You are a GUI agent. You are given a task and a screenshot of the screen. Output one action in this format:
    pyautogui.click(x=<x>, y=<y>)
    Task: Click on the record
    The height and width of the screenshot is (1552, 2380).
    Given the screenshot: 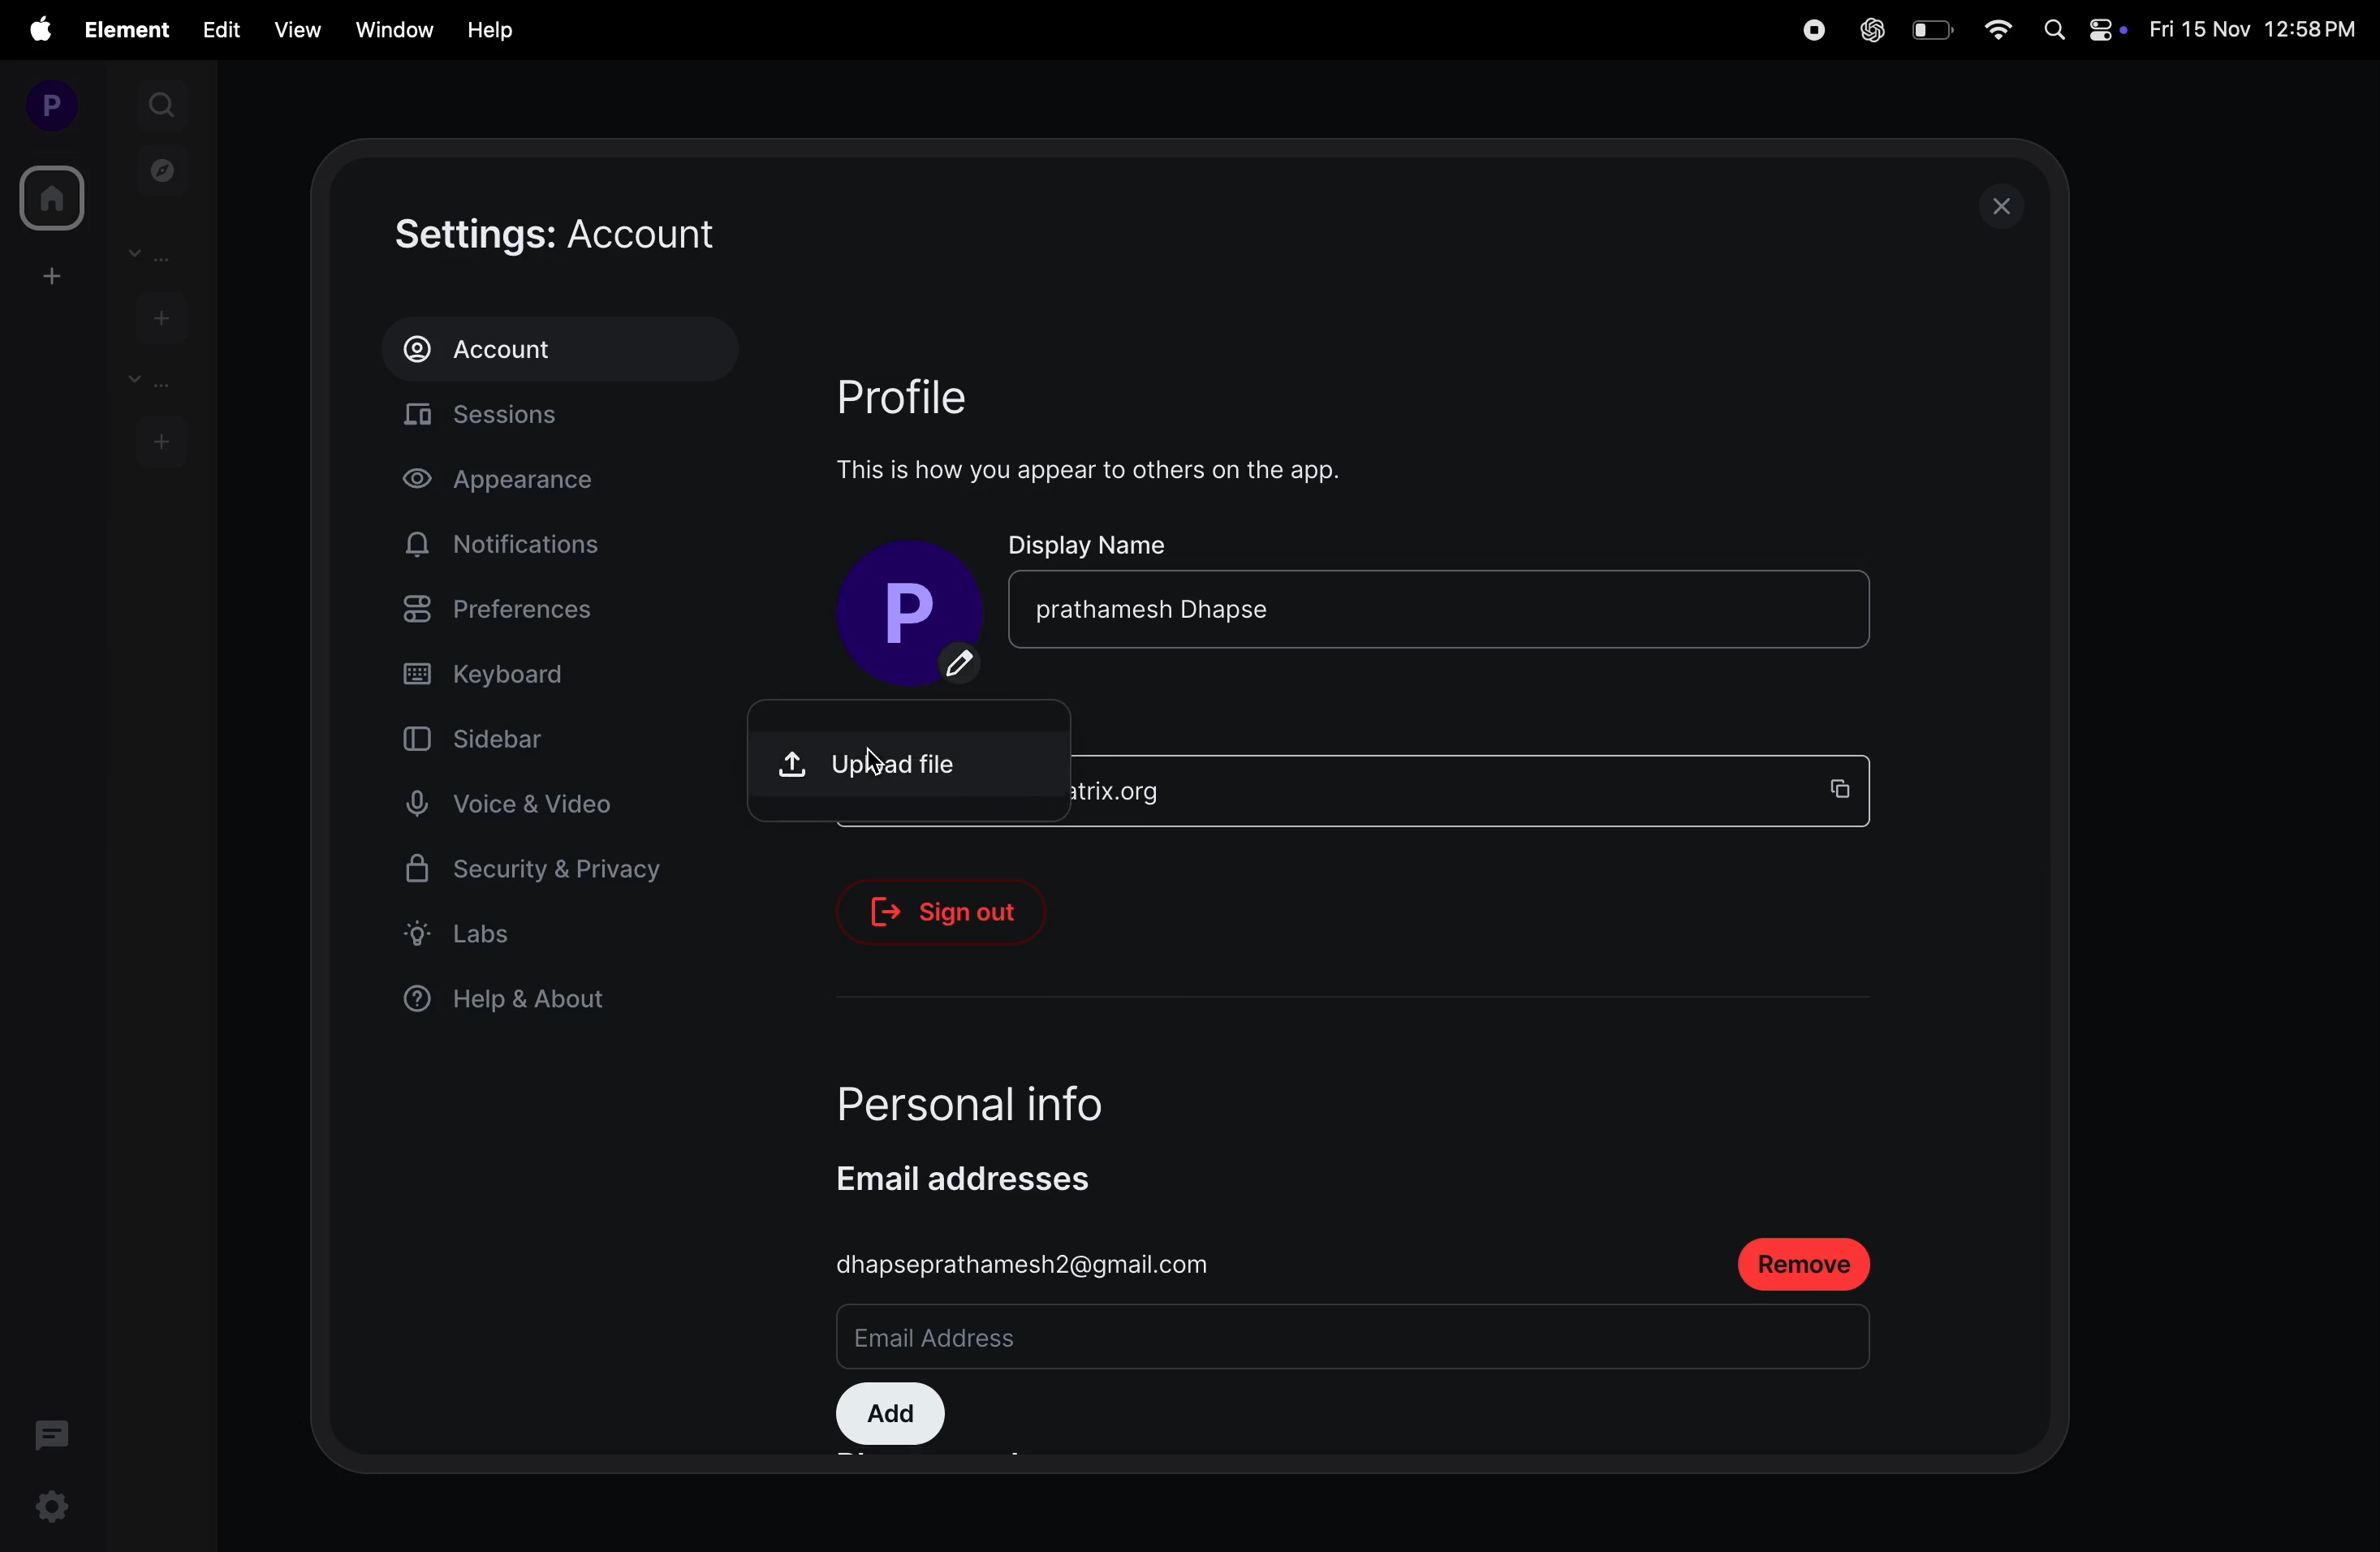 What is the action you would take?
    pyautogui.click(x=1809, y=30)
    